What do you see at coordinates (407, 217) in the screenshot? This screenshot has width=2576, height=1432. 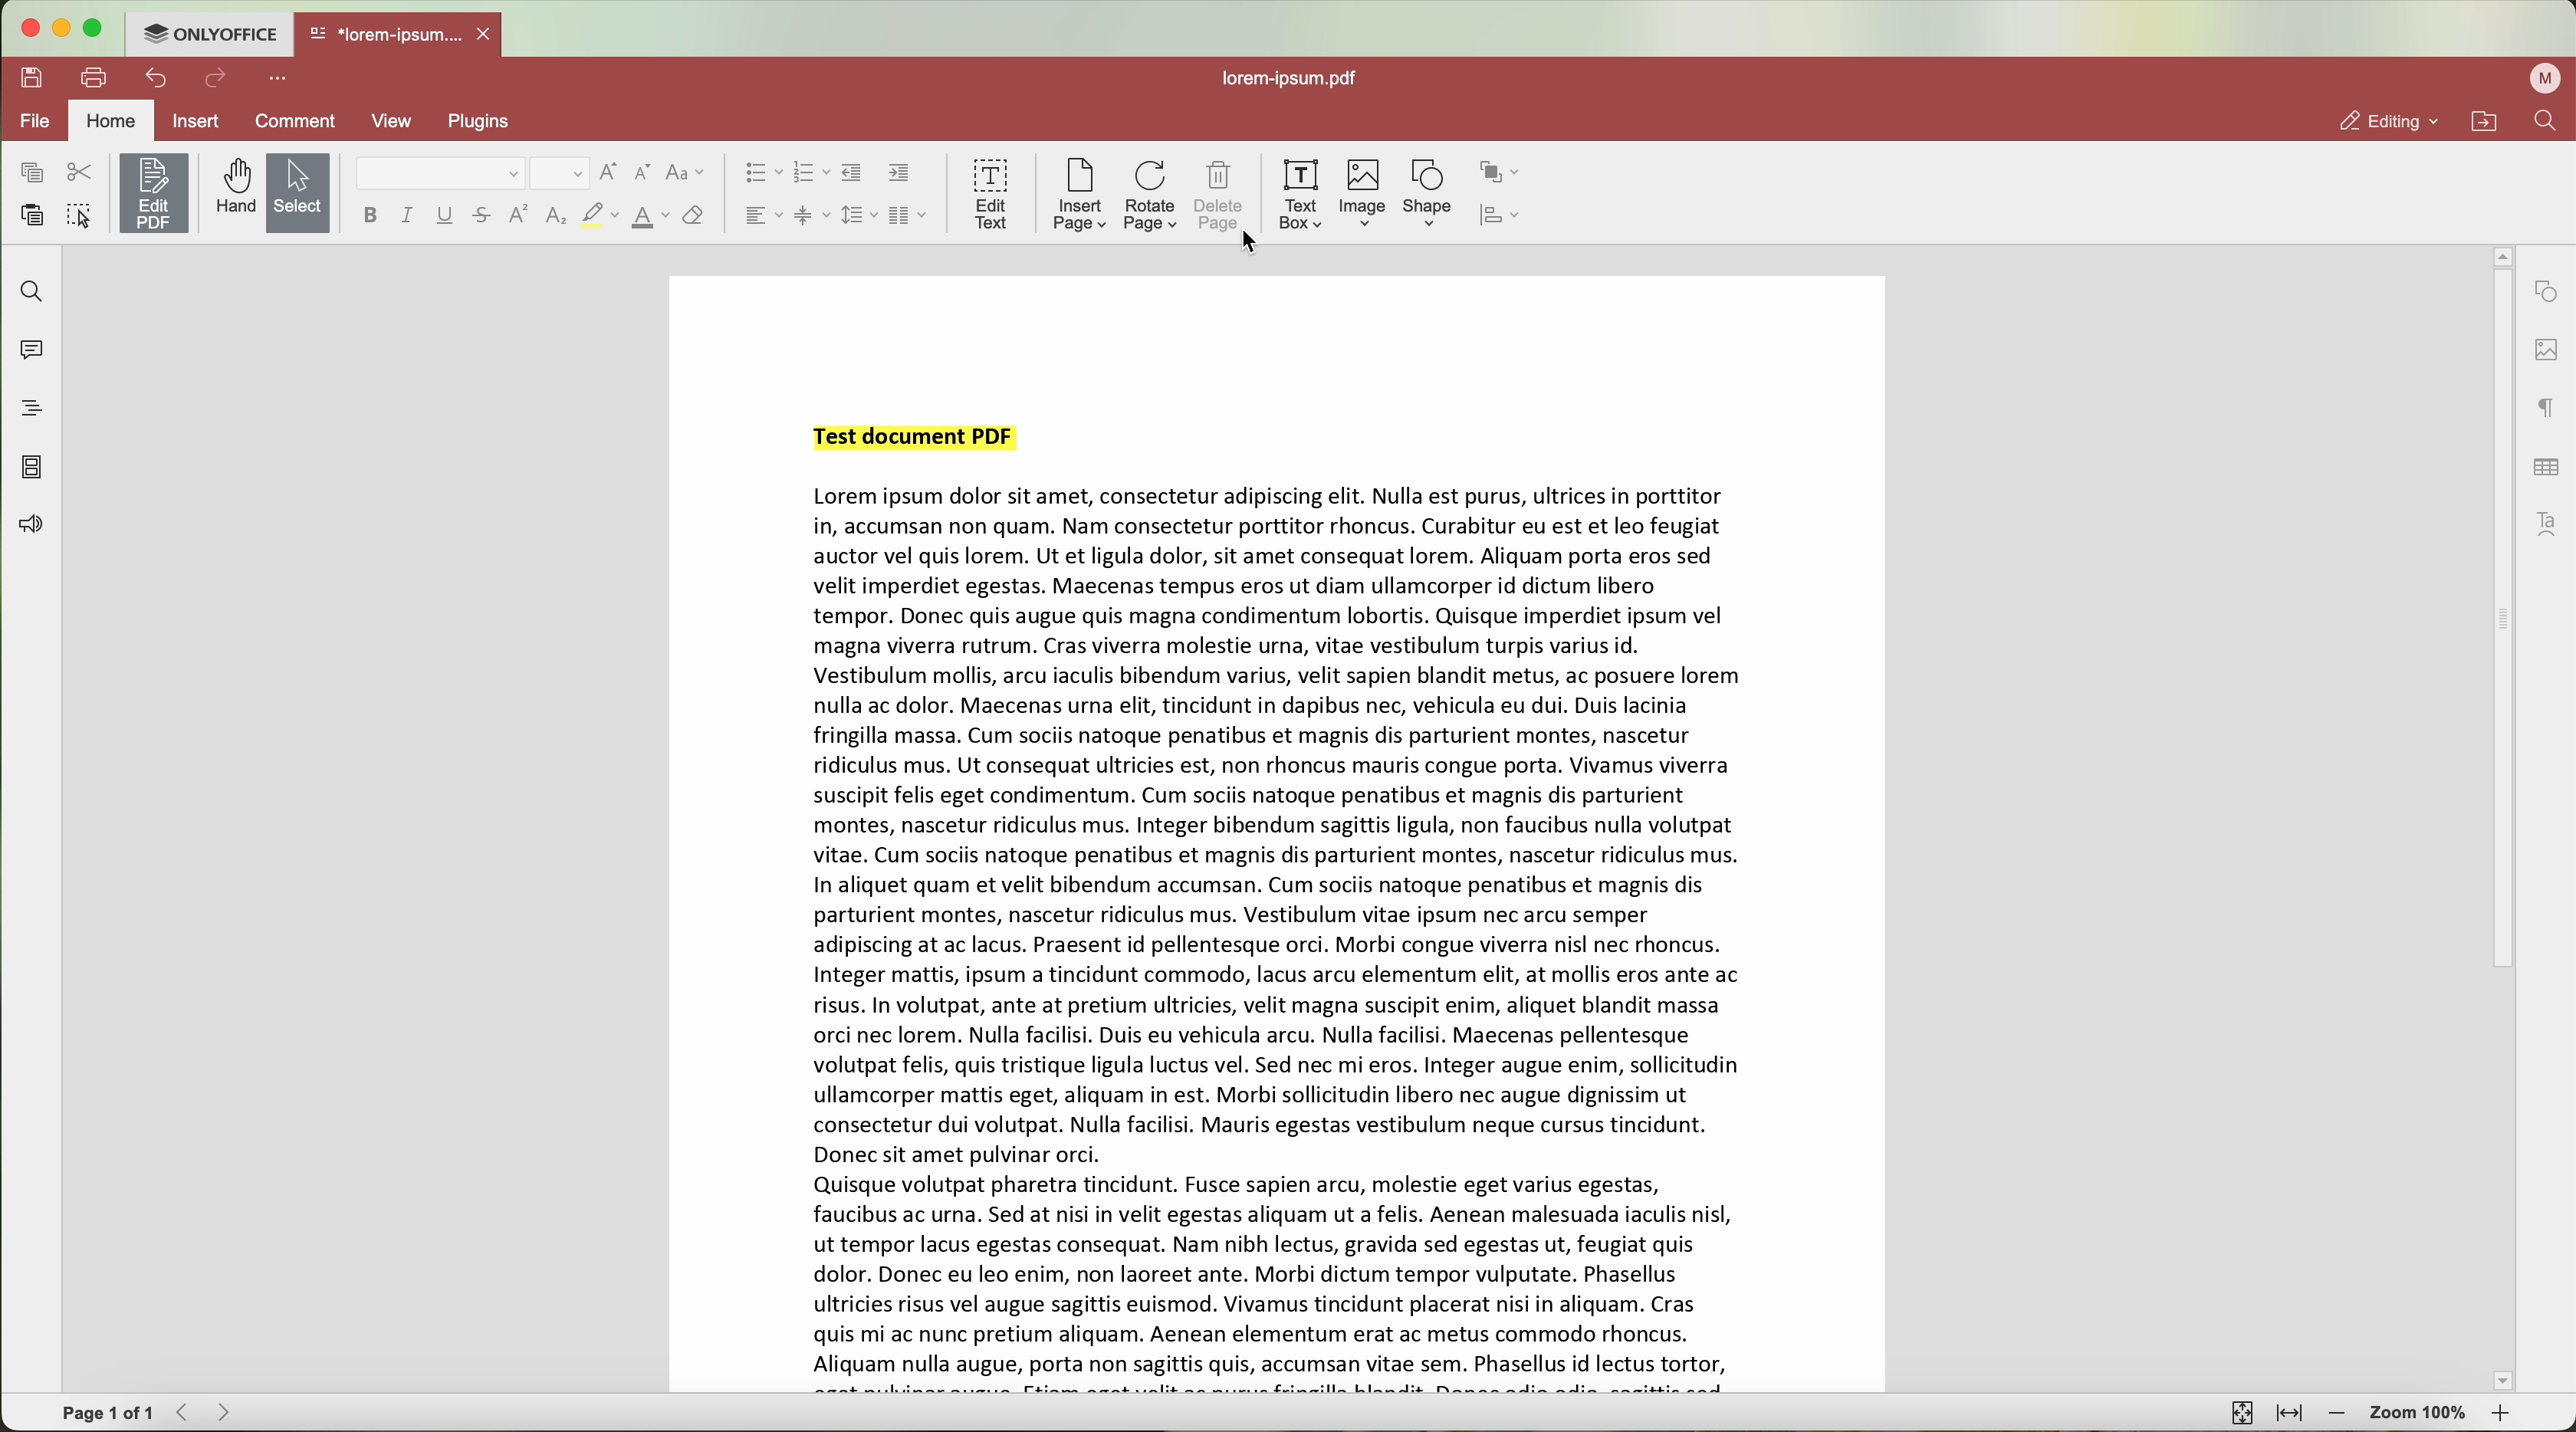 I see `italic` at bounding box center [407, 217].